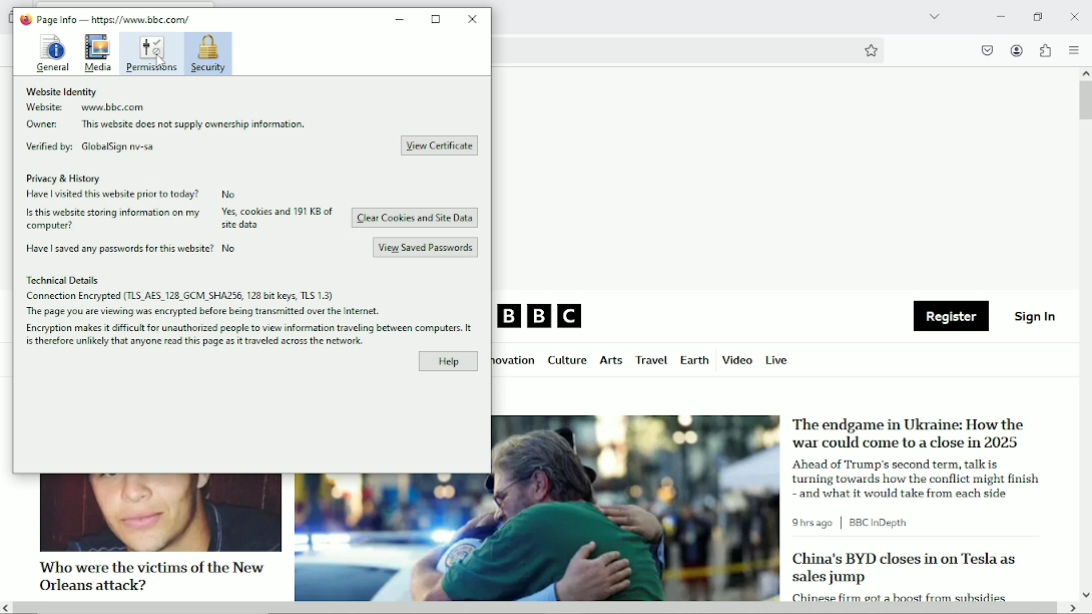 The width and height of the screenshot is (1092, 614). What do you see at coordinates (114, 219) in the screenshot?
I see `Is this website storing information on my computer?` at bounding box center [114, 219].